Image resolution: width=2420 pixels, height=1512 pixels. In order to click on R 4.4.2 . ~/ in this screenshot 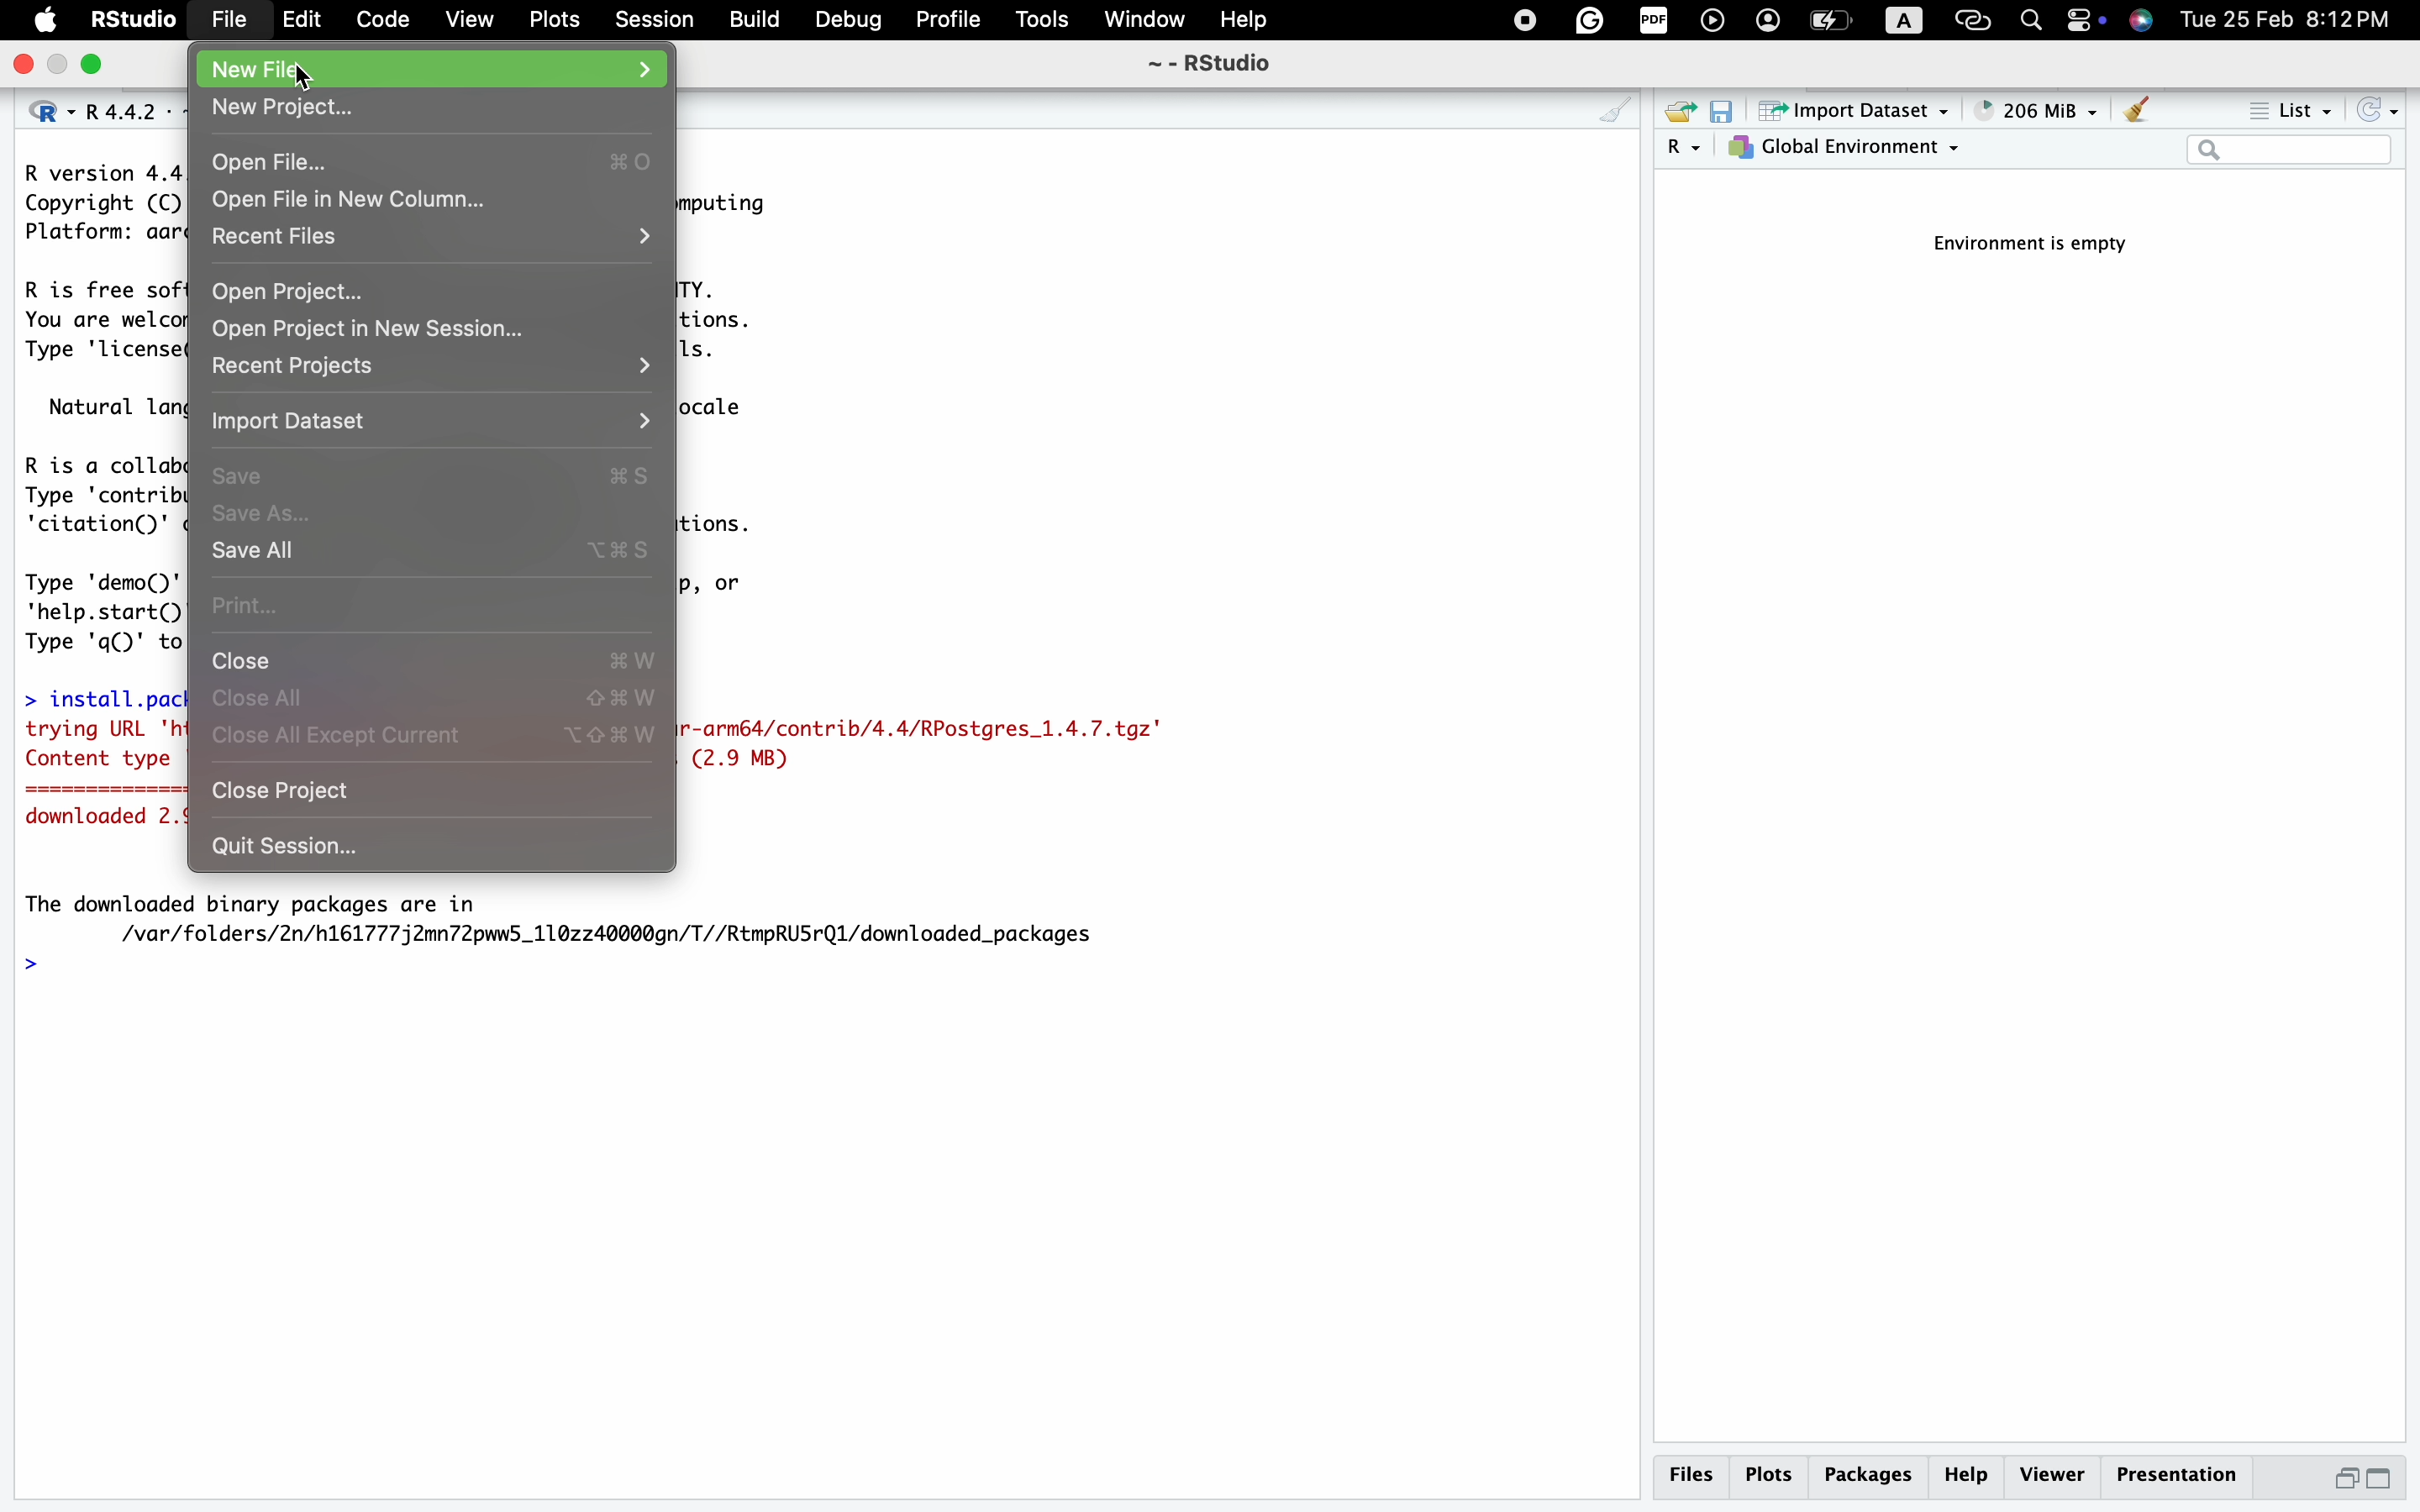, I will do `click(126, 109)`.